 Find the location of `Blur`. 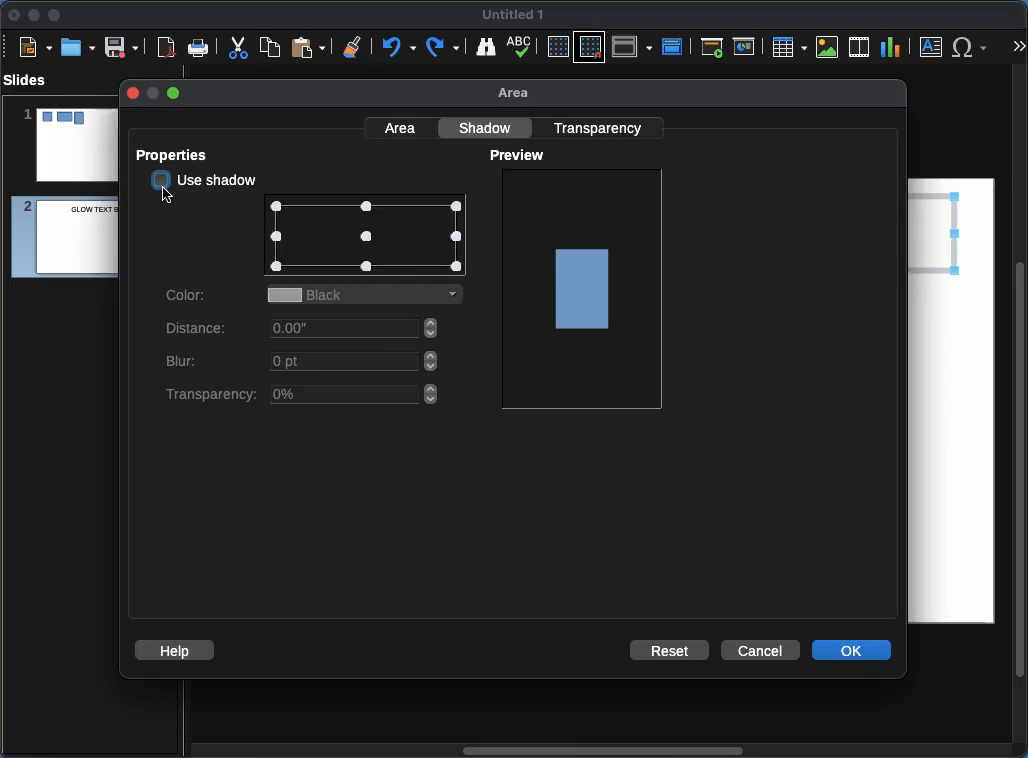

Blur is located at coordinates (303, 363).